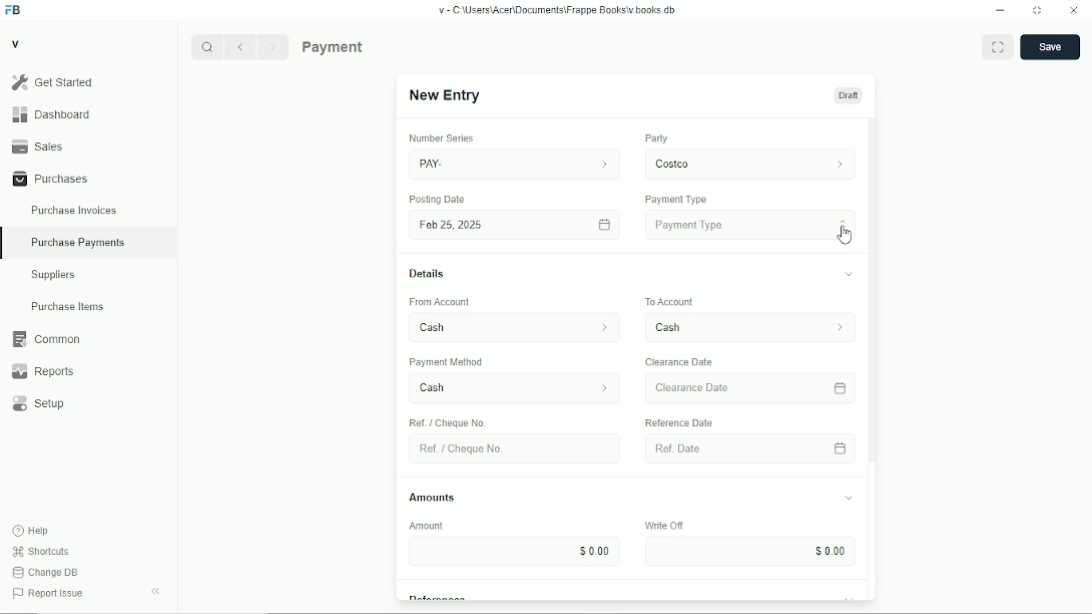 This screenshot has height=614, width=1092. What do you see at coordinates (274, 47) in the screenshot?
I see `Next` at bounding box center [274, 47].